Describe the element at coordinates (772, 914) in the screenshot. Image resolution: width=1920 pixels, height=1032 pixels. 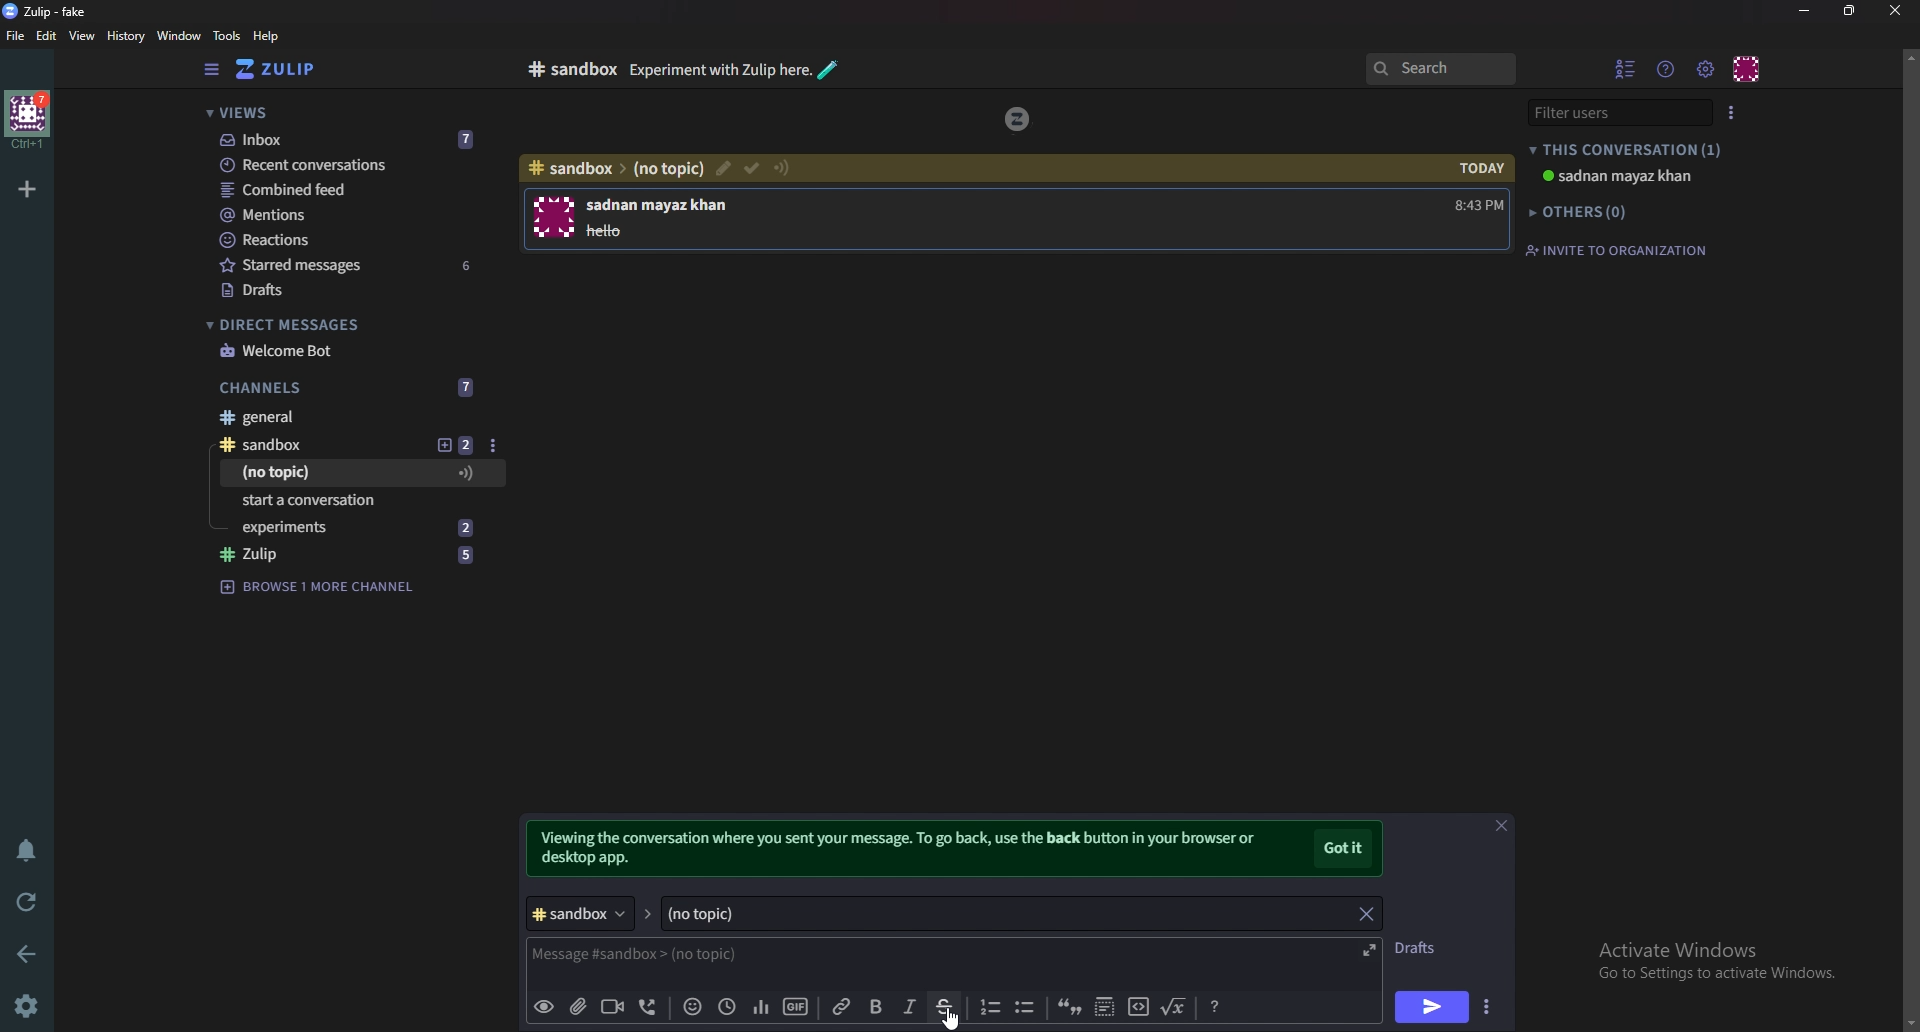
I see `Topic` at that location.